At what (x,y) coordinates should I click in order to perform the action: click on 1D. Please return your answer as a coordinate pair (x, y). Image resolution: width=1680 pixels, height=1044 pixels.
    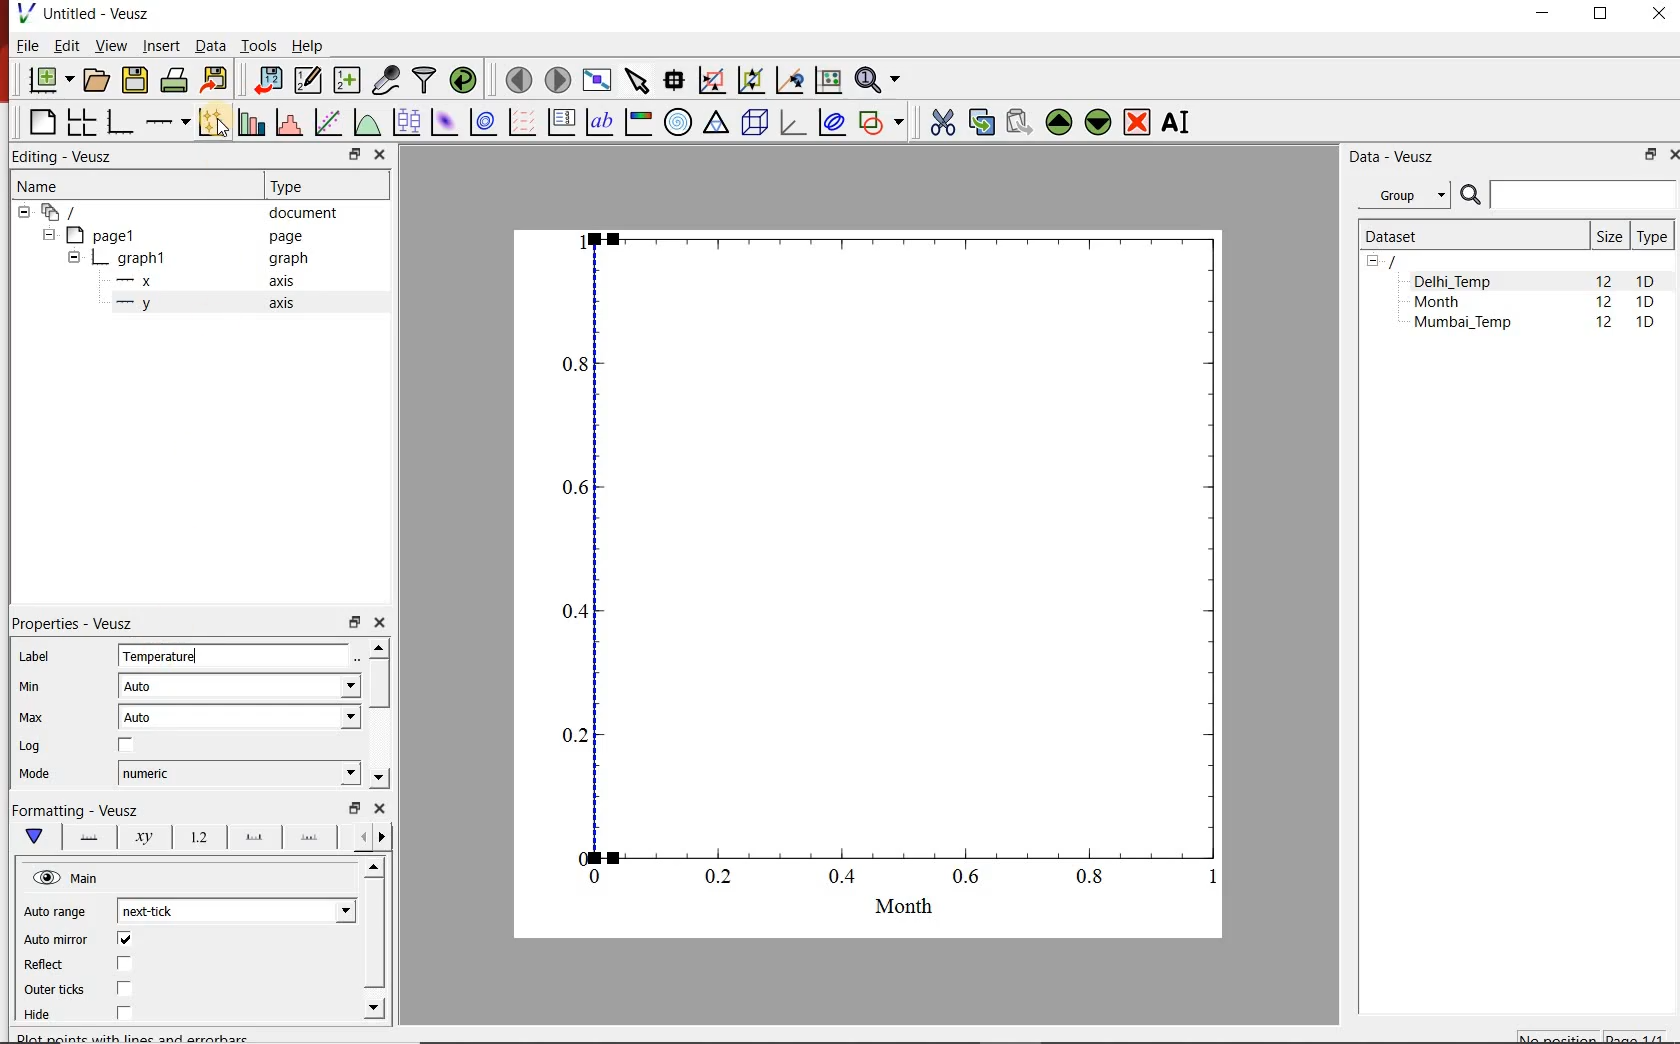
    Looking at the image, I should click on (1645, 324).